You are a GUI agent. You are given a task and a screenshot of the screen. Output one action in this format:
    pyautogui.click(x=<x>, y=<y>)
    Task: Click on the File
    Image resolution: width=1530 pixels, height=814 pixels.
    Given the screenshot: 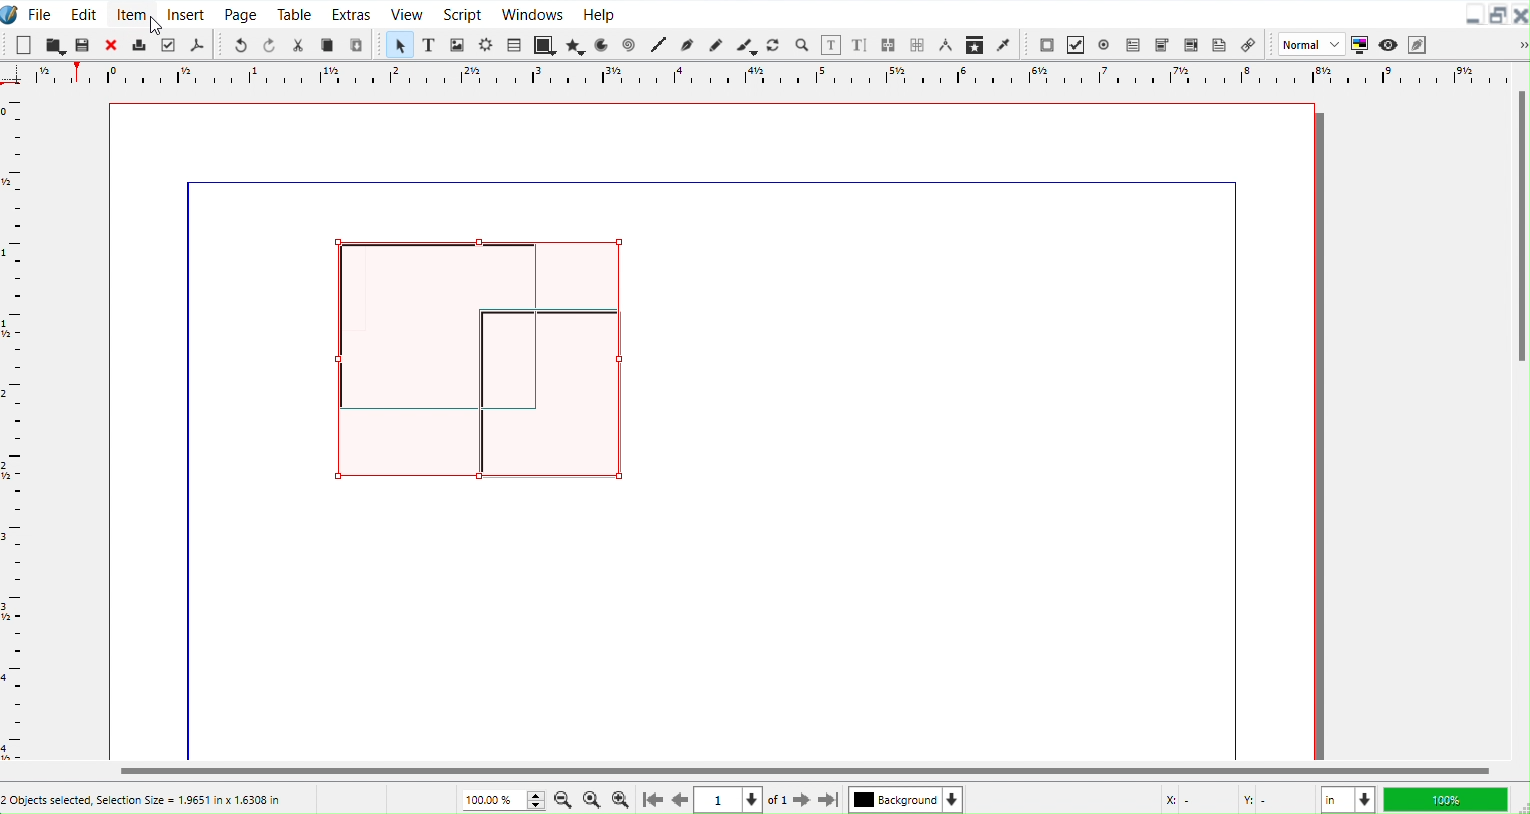 What is the action you would take?
    pyautogui.click(x=41, y=13)
    